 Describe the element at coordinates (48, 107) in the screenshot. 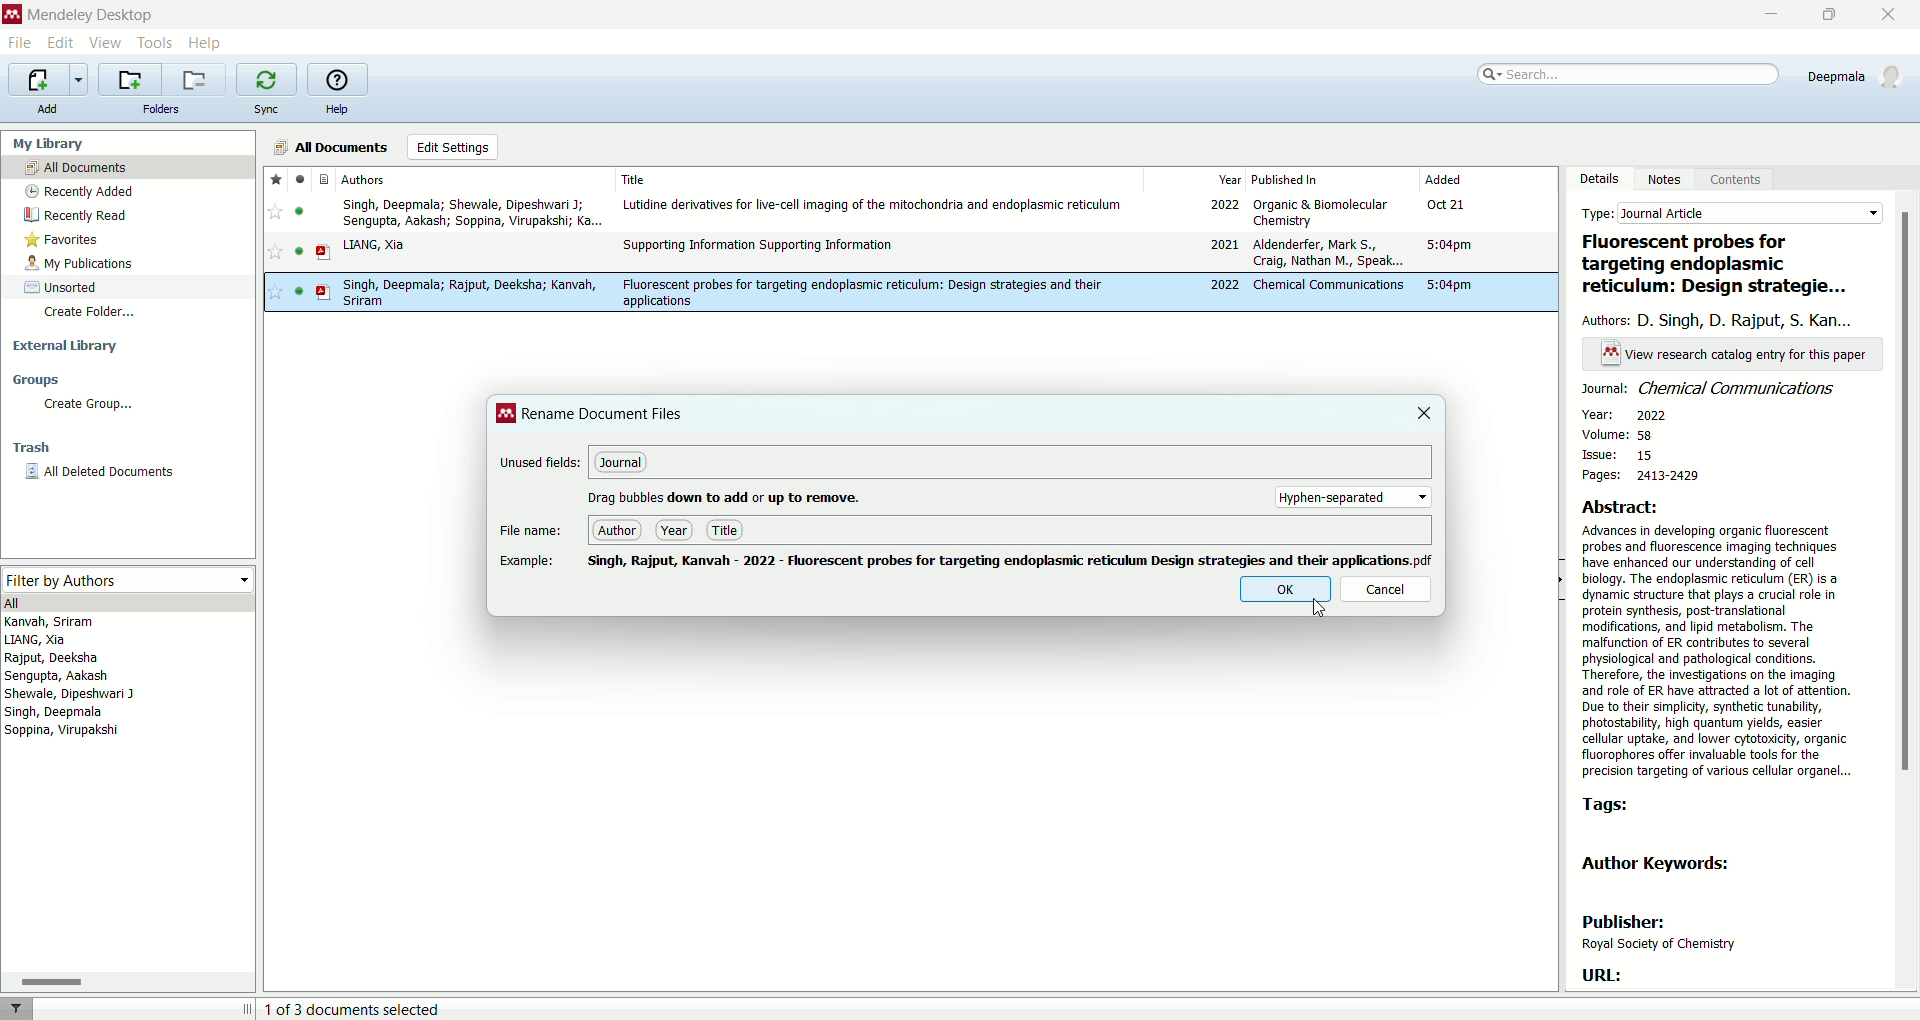

I see `add` at that location.